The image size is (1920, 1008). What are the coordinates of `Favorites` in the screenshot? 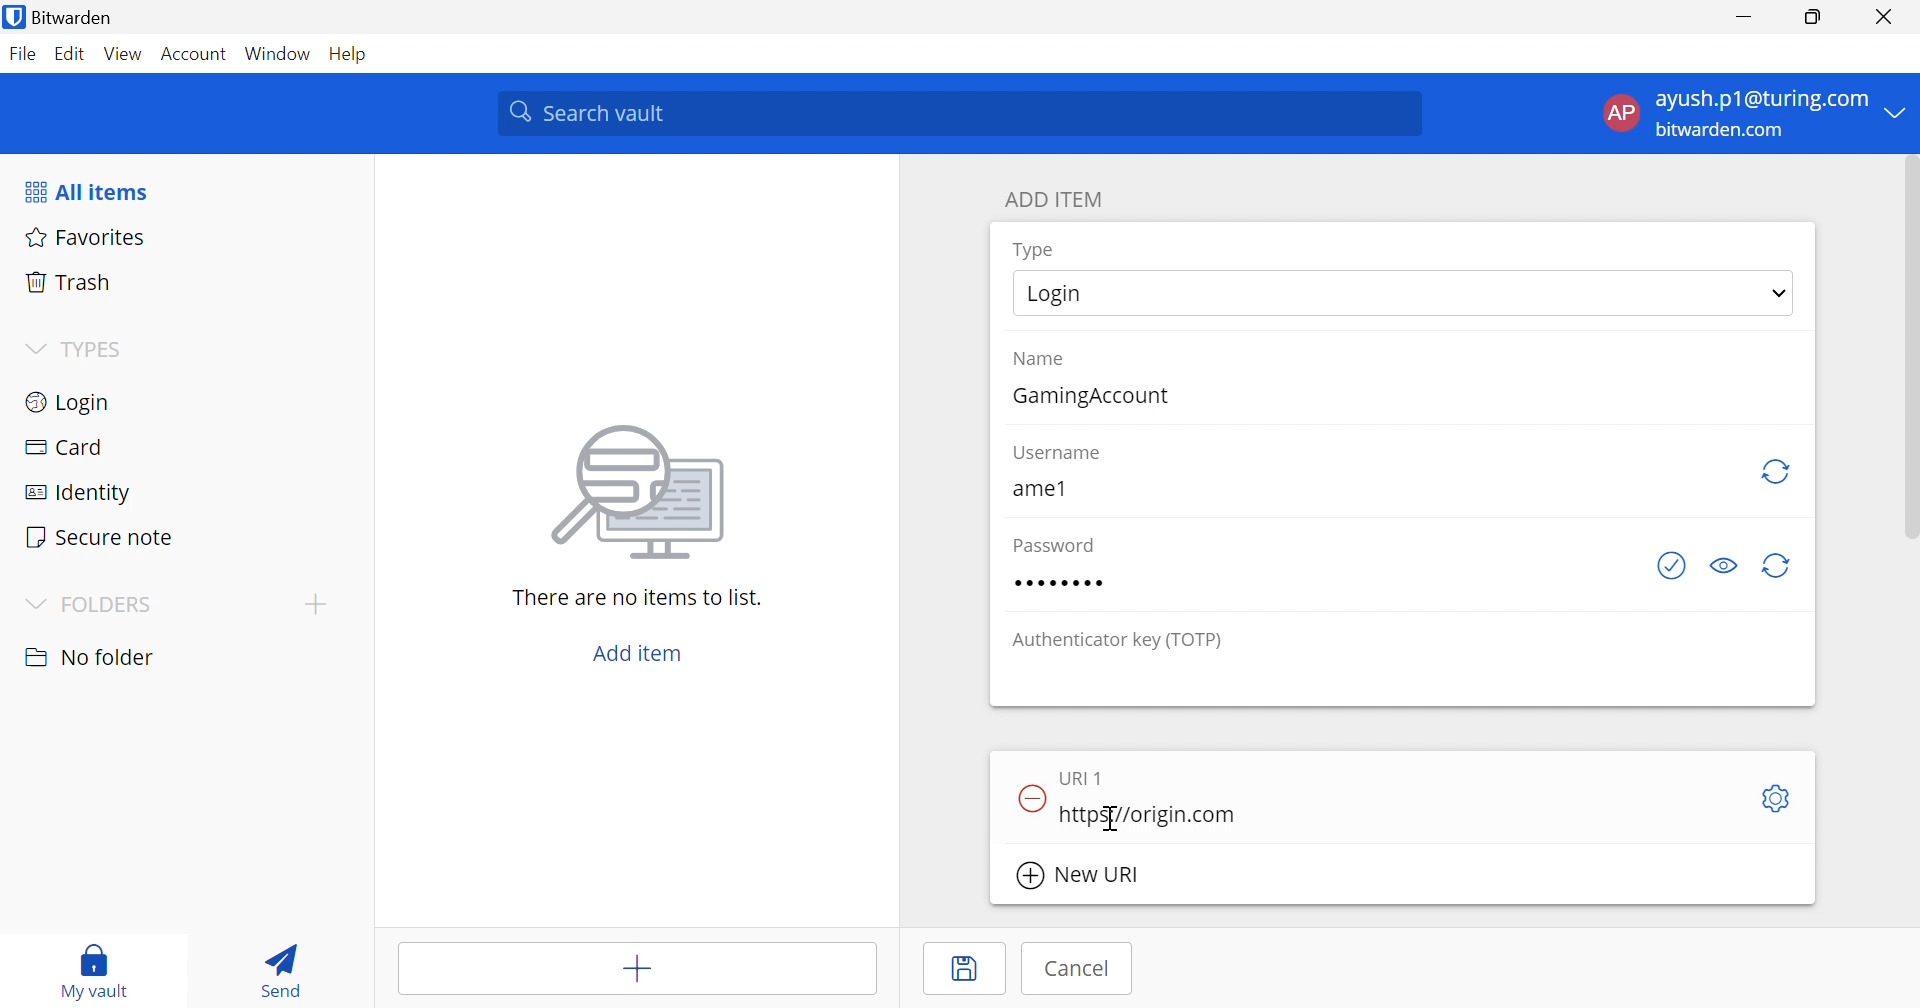 It's located at (86, 239).